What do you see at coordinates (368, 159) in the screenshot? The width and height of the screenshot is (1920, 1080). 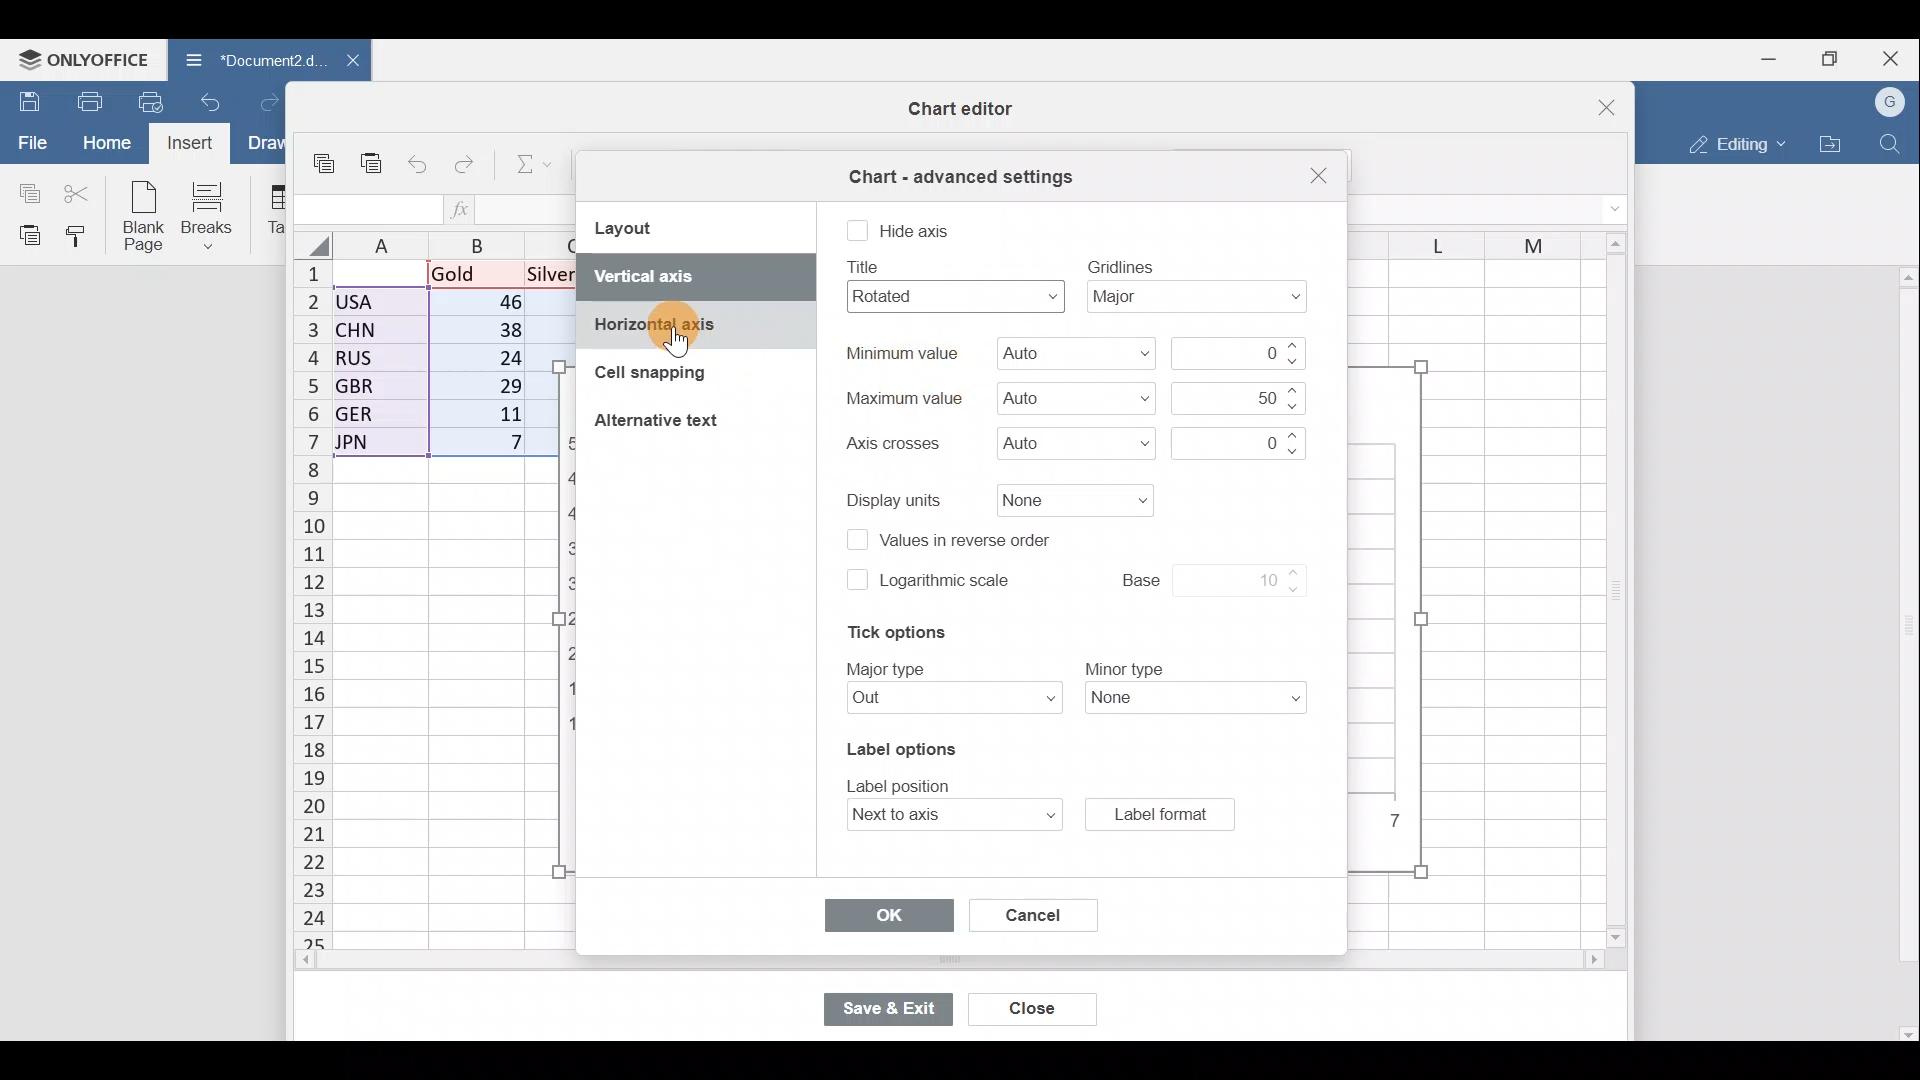 I see `Paste` at bounding box center [368, 159].